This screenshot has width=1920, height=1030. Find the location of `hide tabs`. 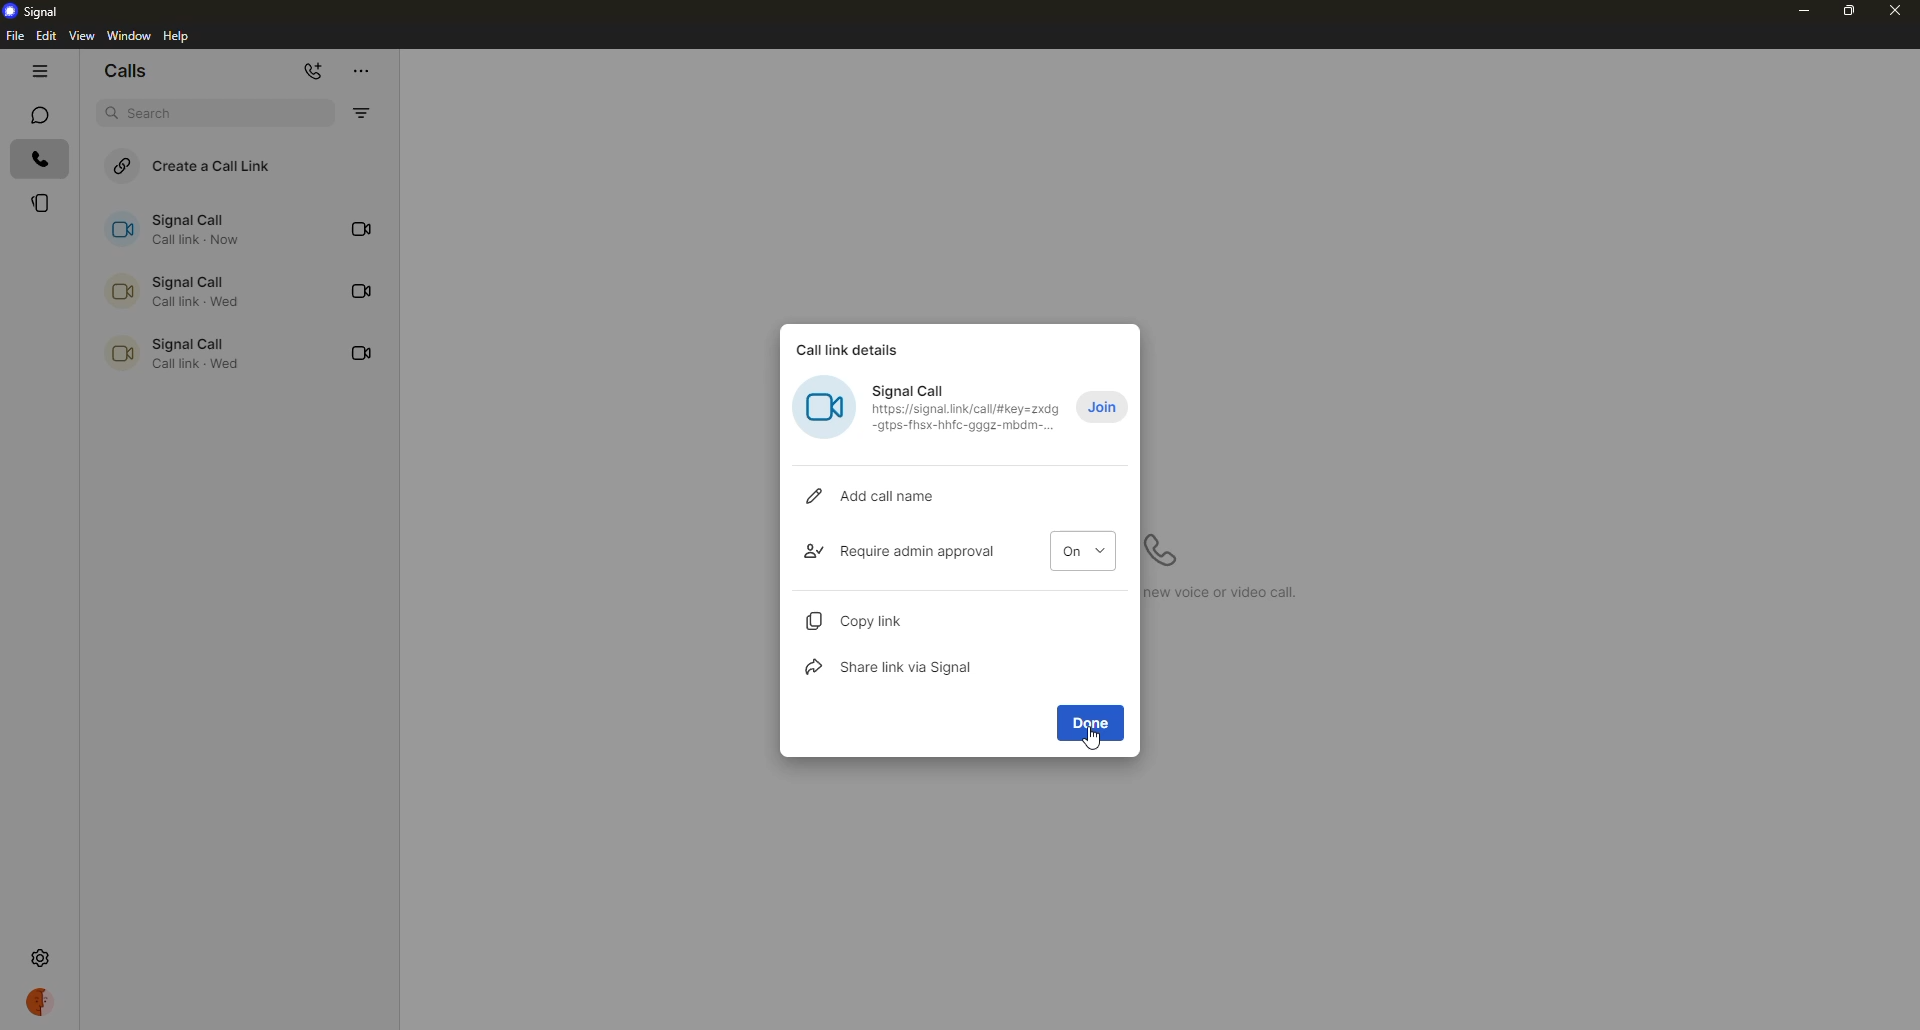

hide tabs is located at coordinates (40, 72).